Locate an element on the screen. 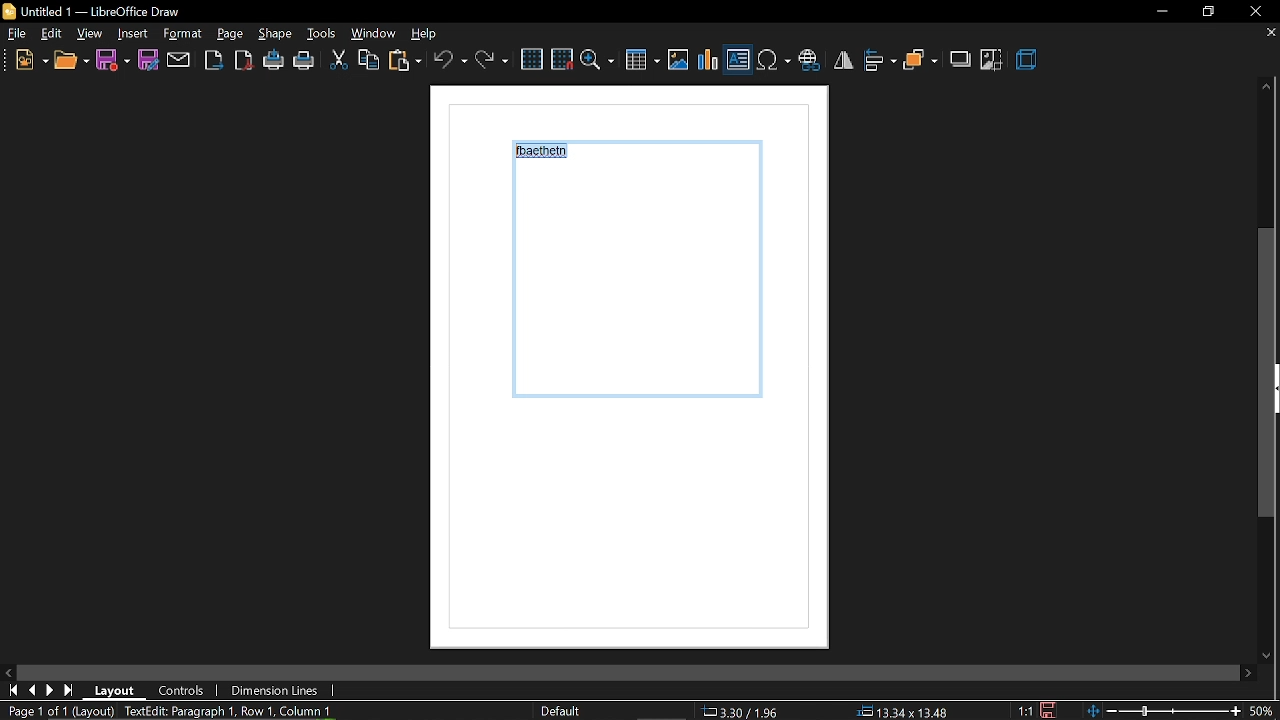 The width and height of the screenshot is (1280, 720). redo is located at coordinates (491, 60).